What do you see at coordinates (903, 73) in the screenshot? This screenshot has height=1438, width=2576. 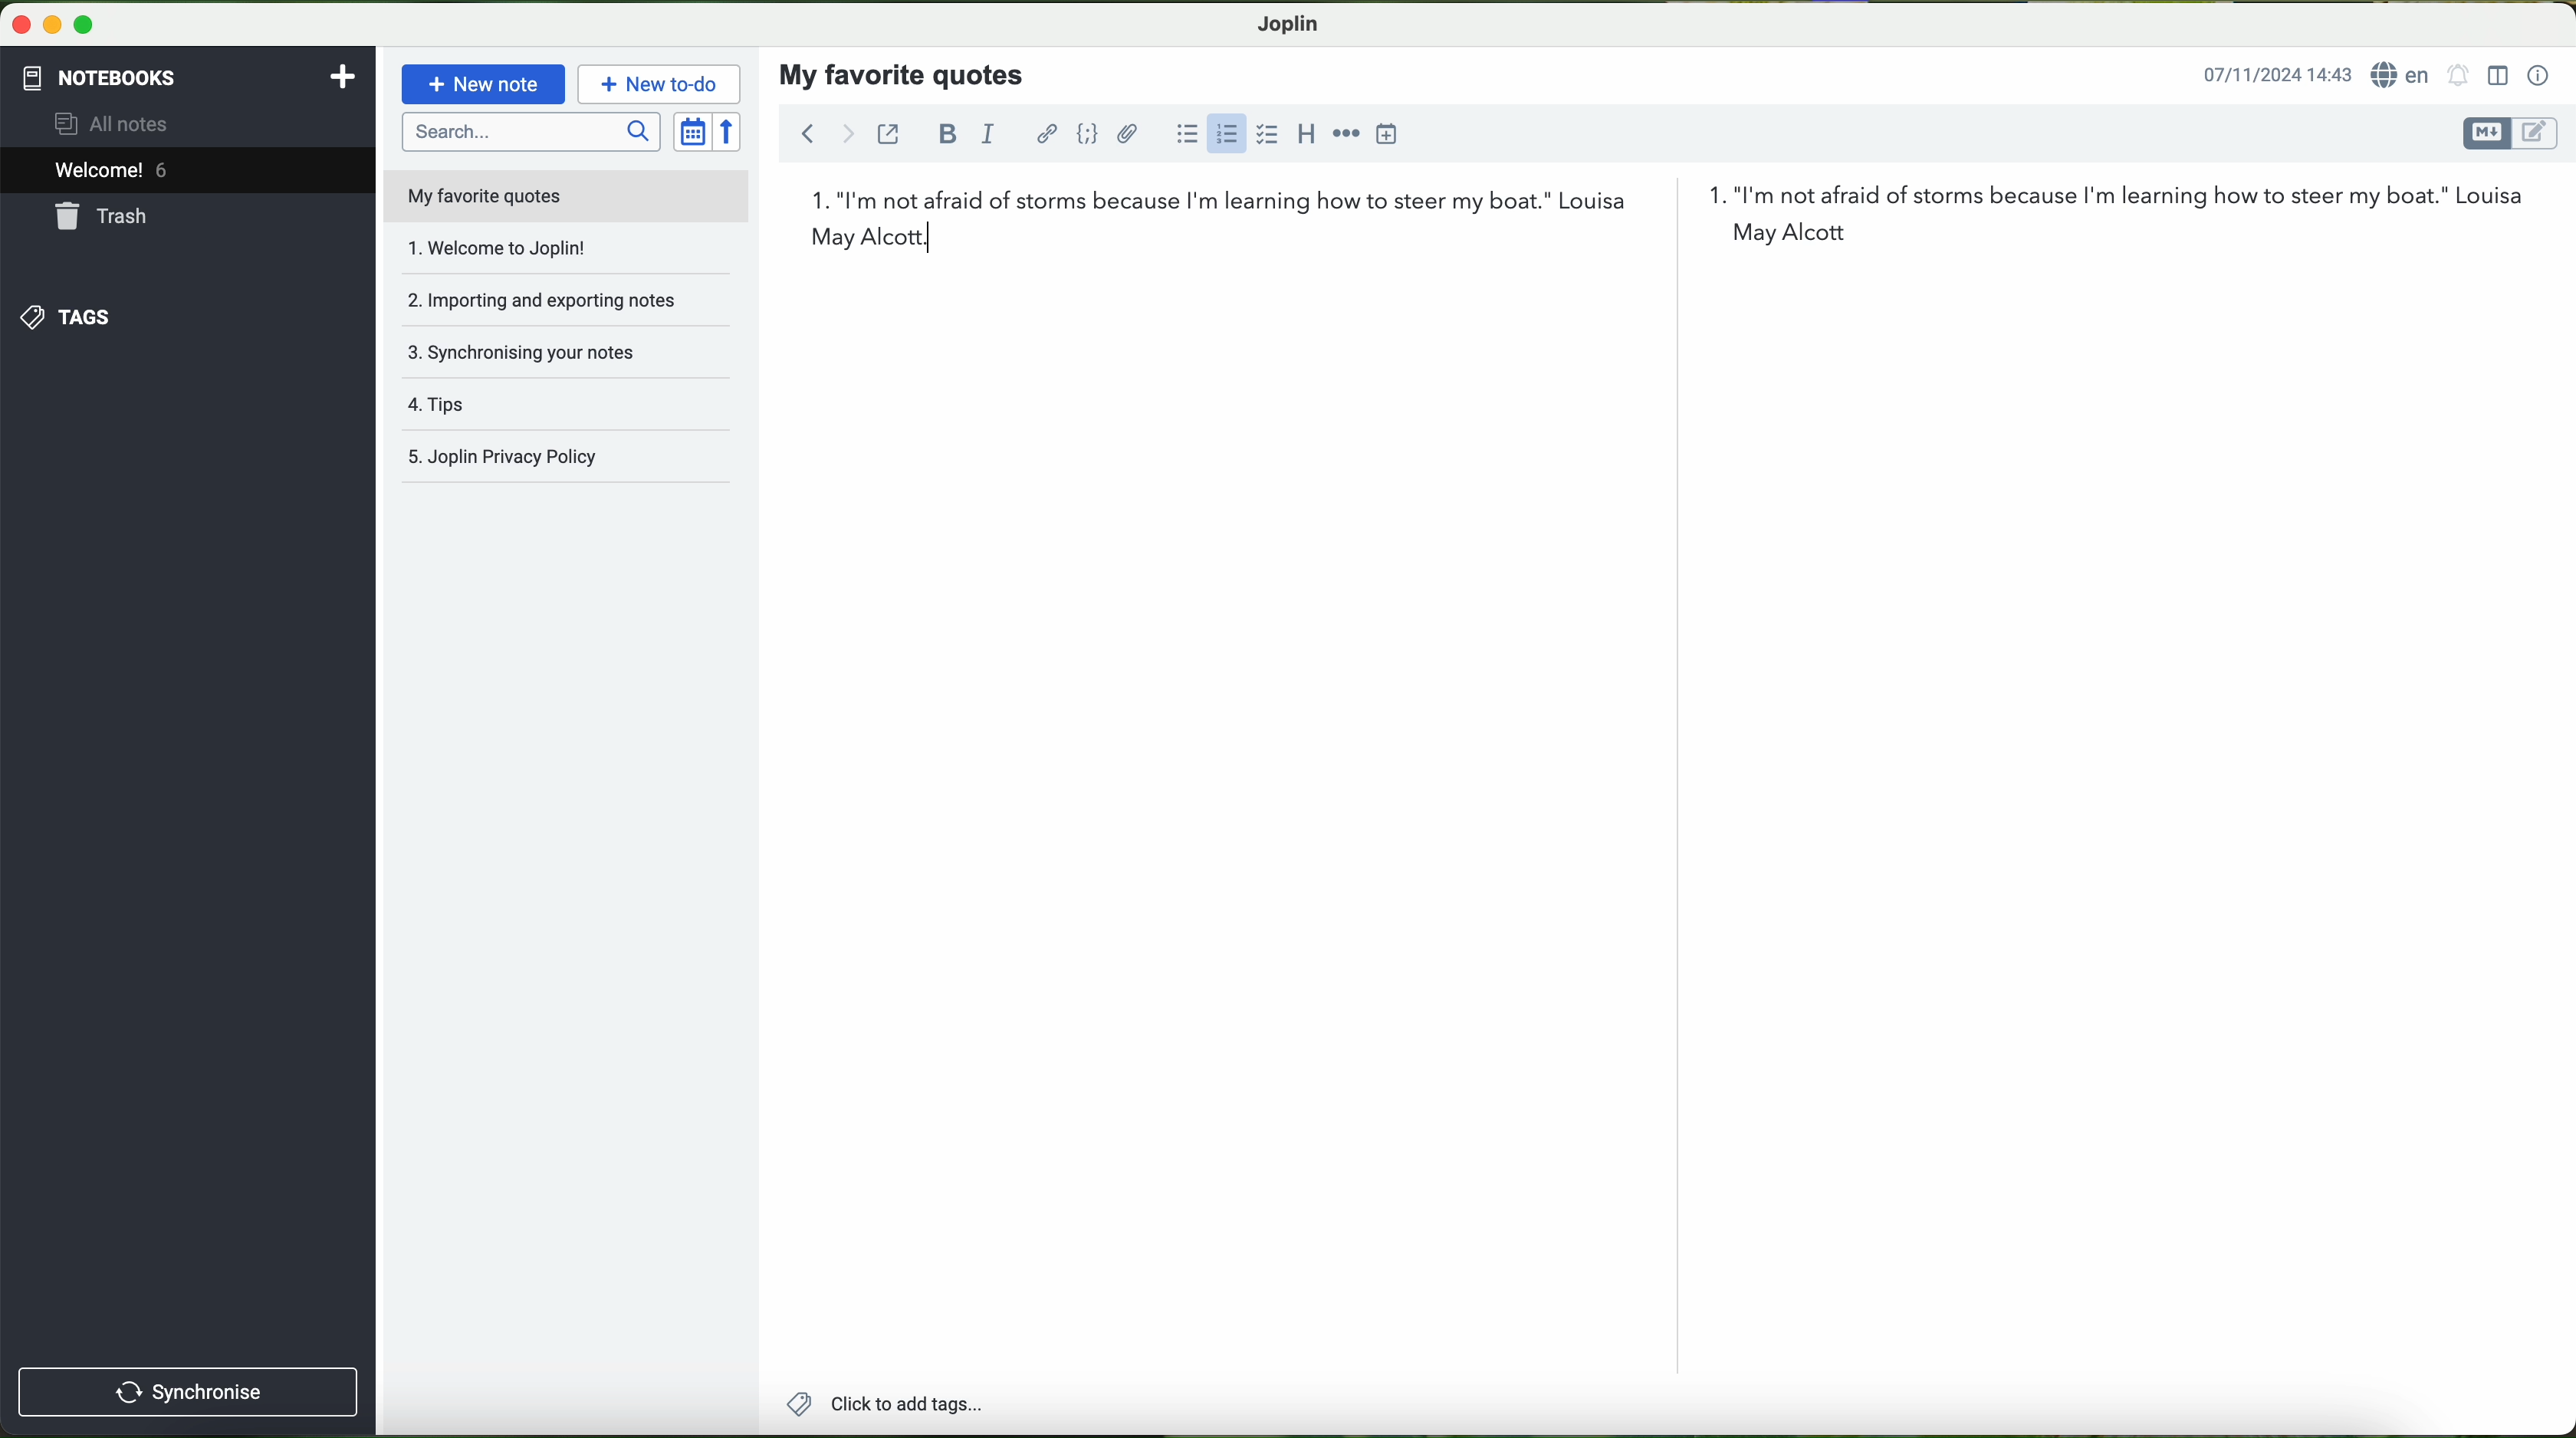 I see `my favorite quotes` at bounding box center [903, 73].